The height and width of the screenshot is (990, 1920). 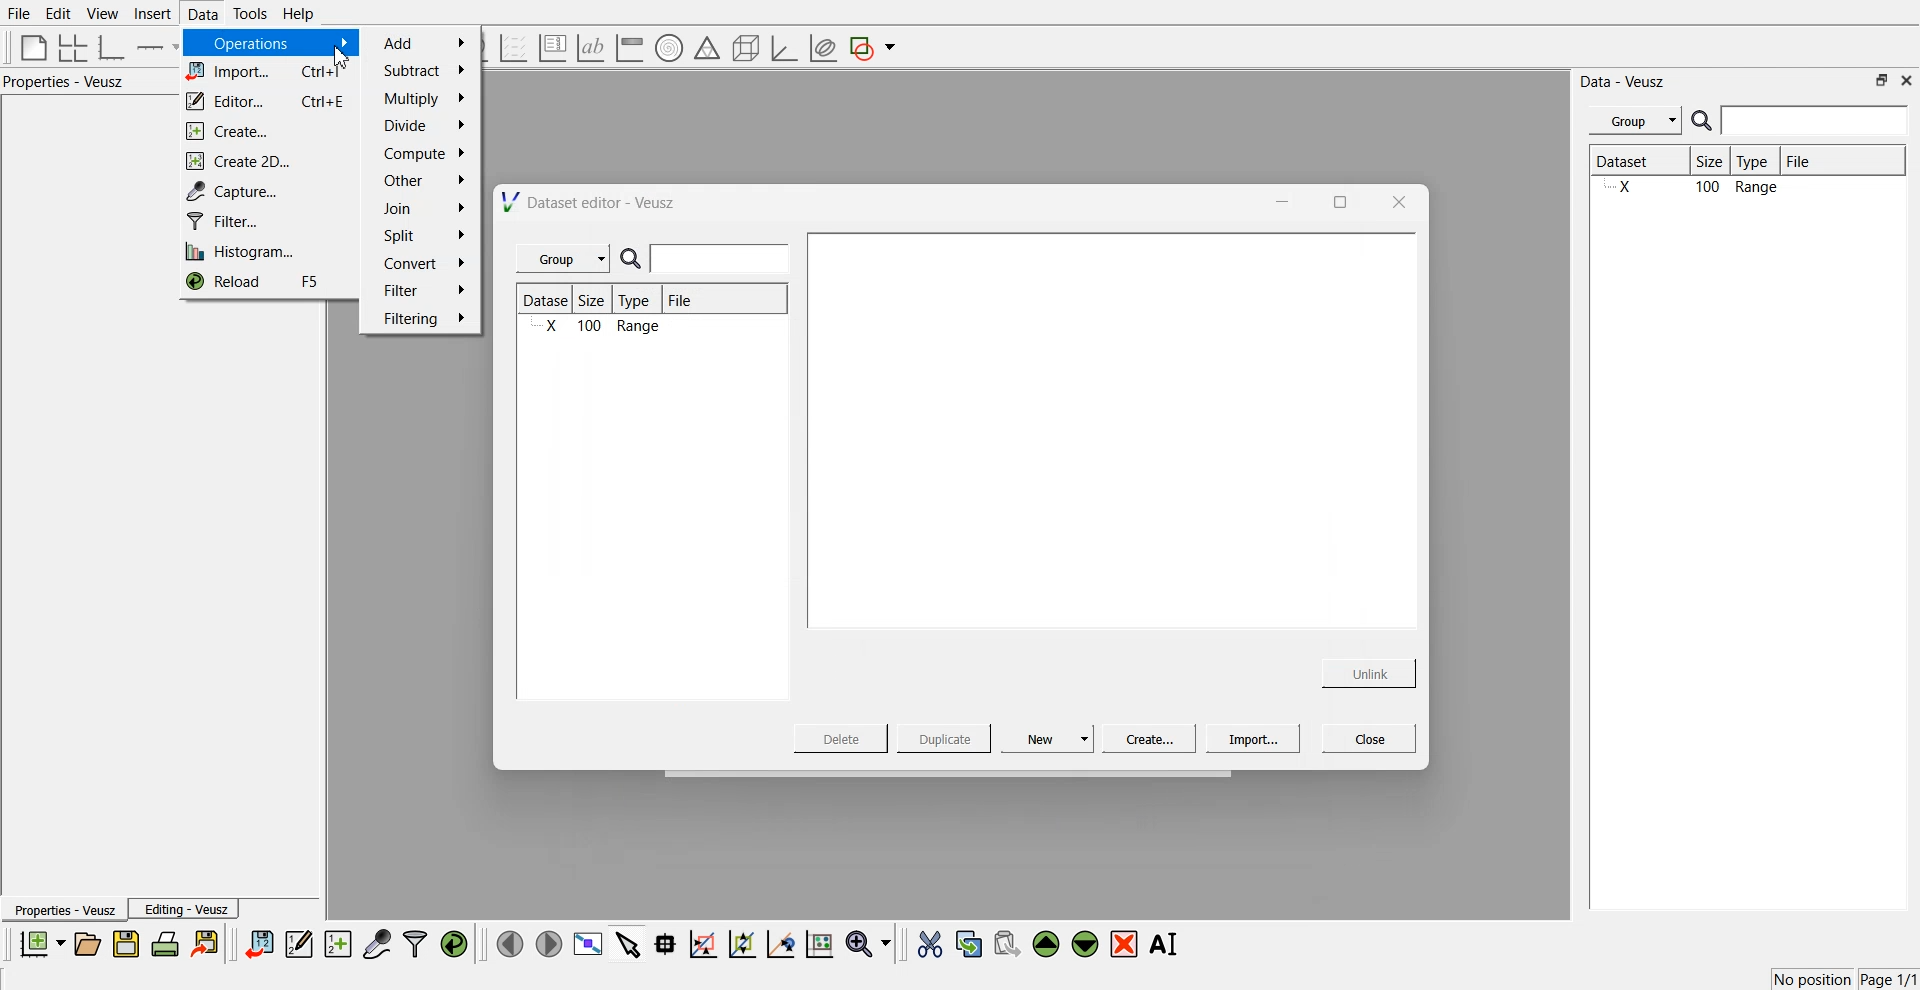 I want to click on search icon, so click(x=1704, y=120).